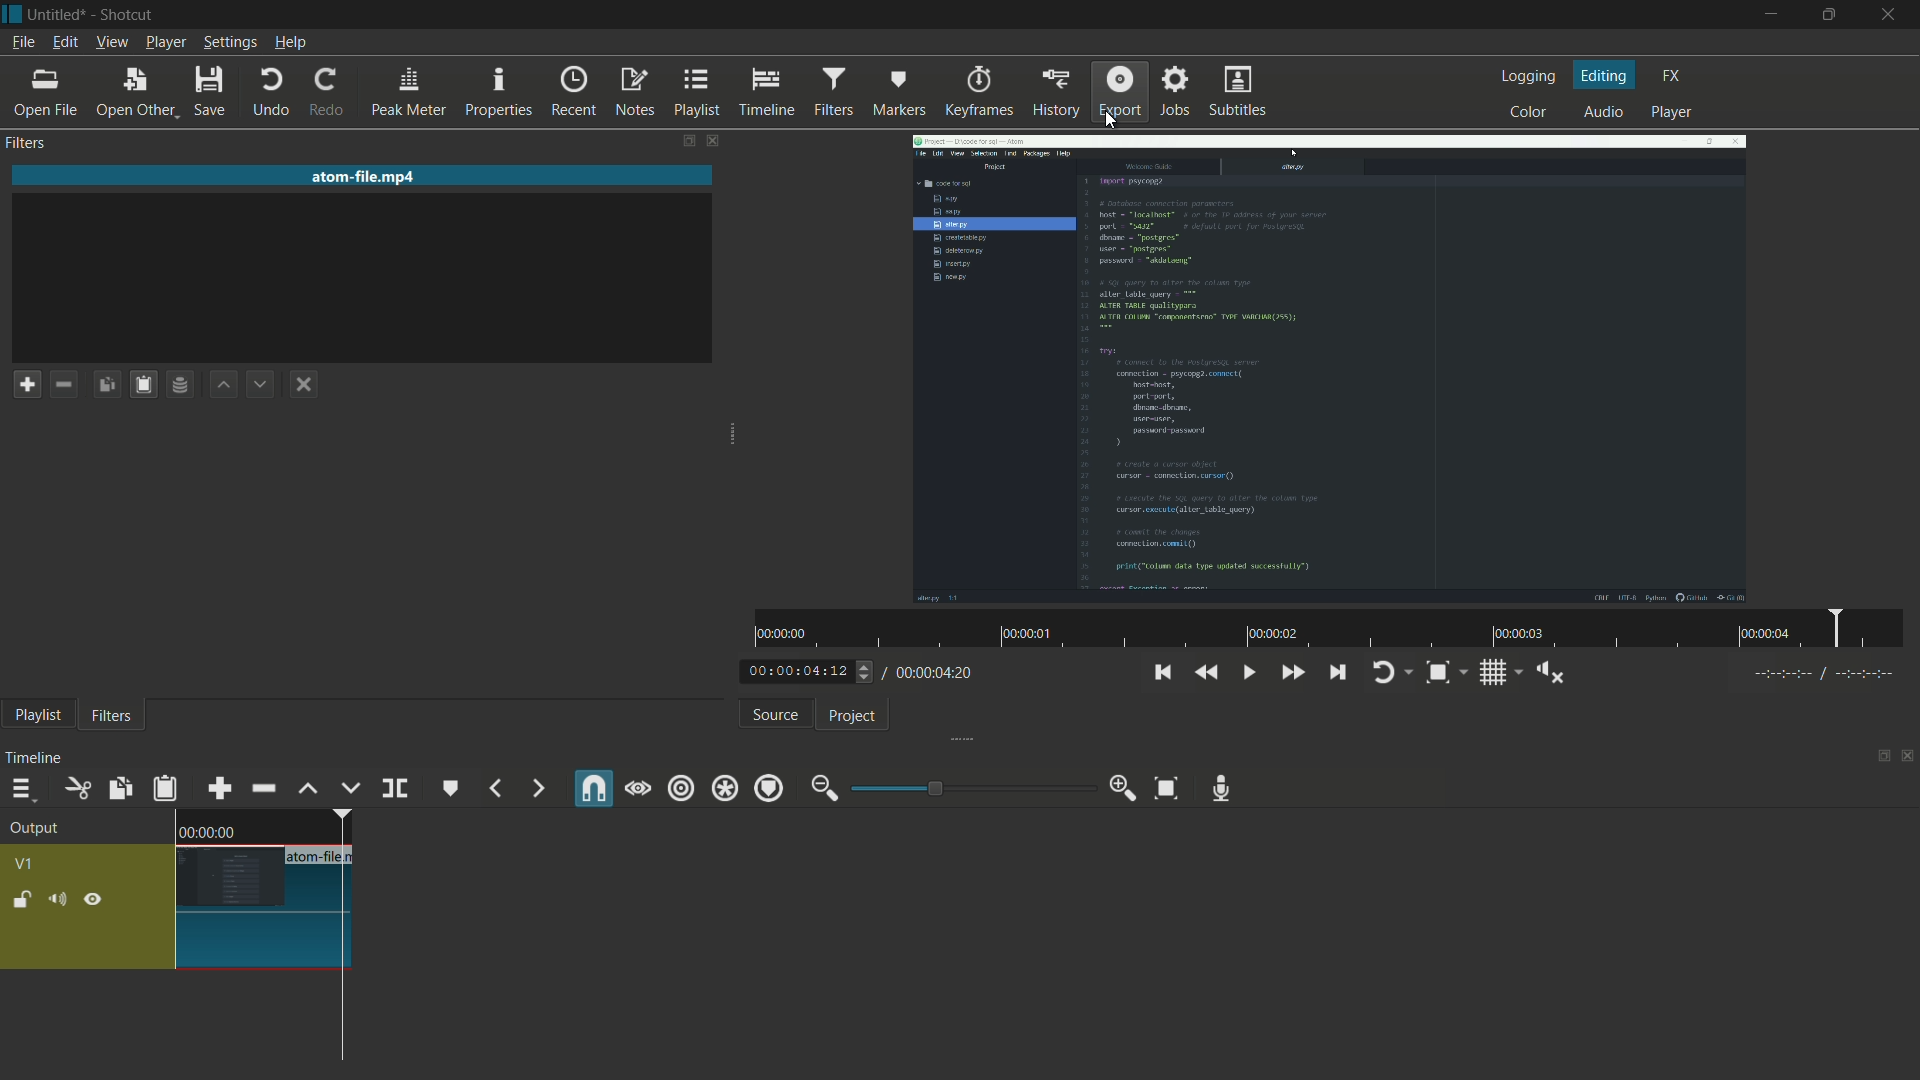  I want to click on audio, so click(1604, 112).